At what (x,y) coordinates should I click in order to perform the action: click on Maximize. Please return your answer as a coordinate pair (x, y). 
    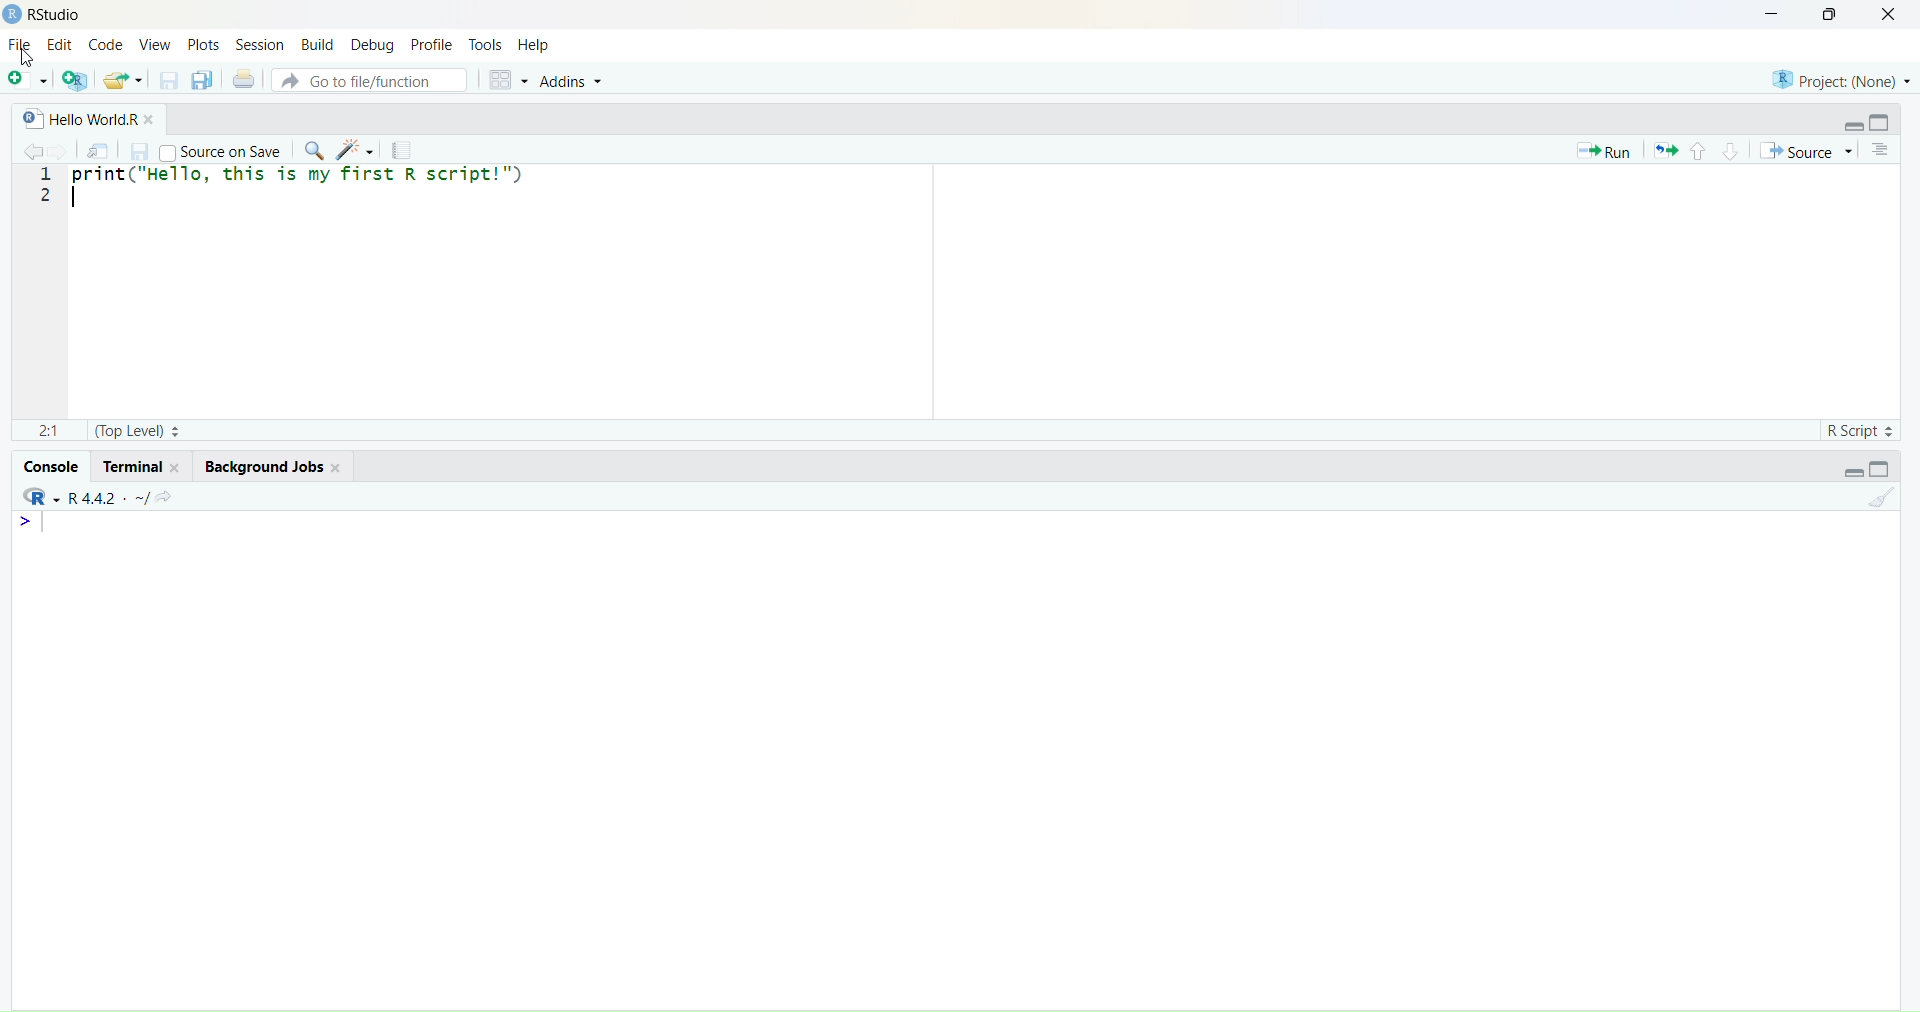
    Looking at the image, I should click on (1834, 14).